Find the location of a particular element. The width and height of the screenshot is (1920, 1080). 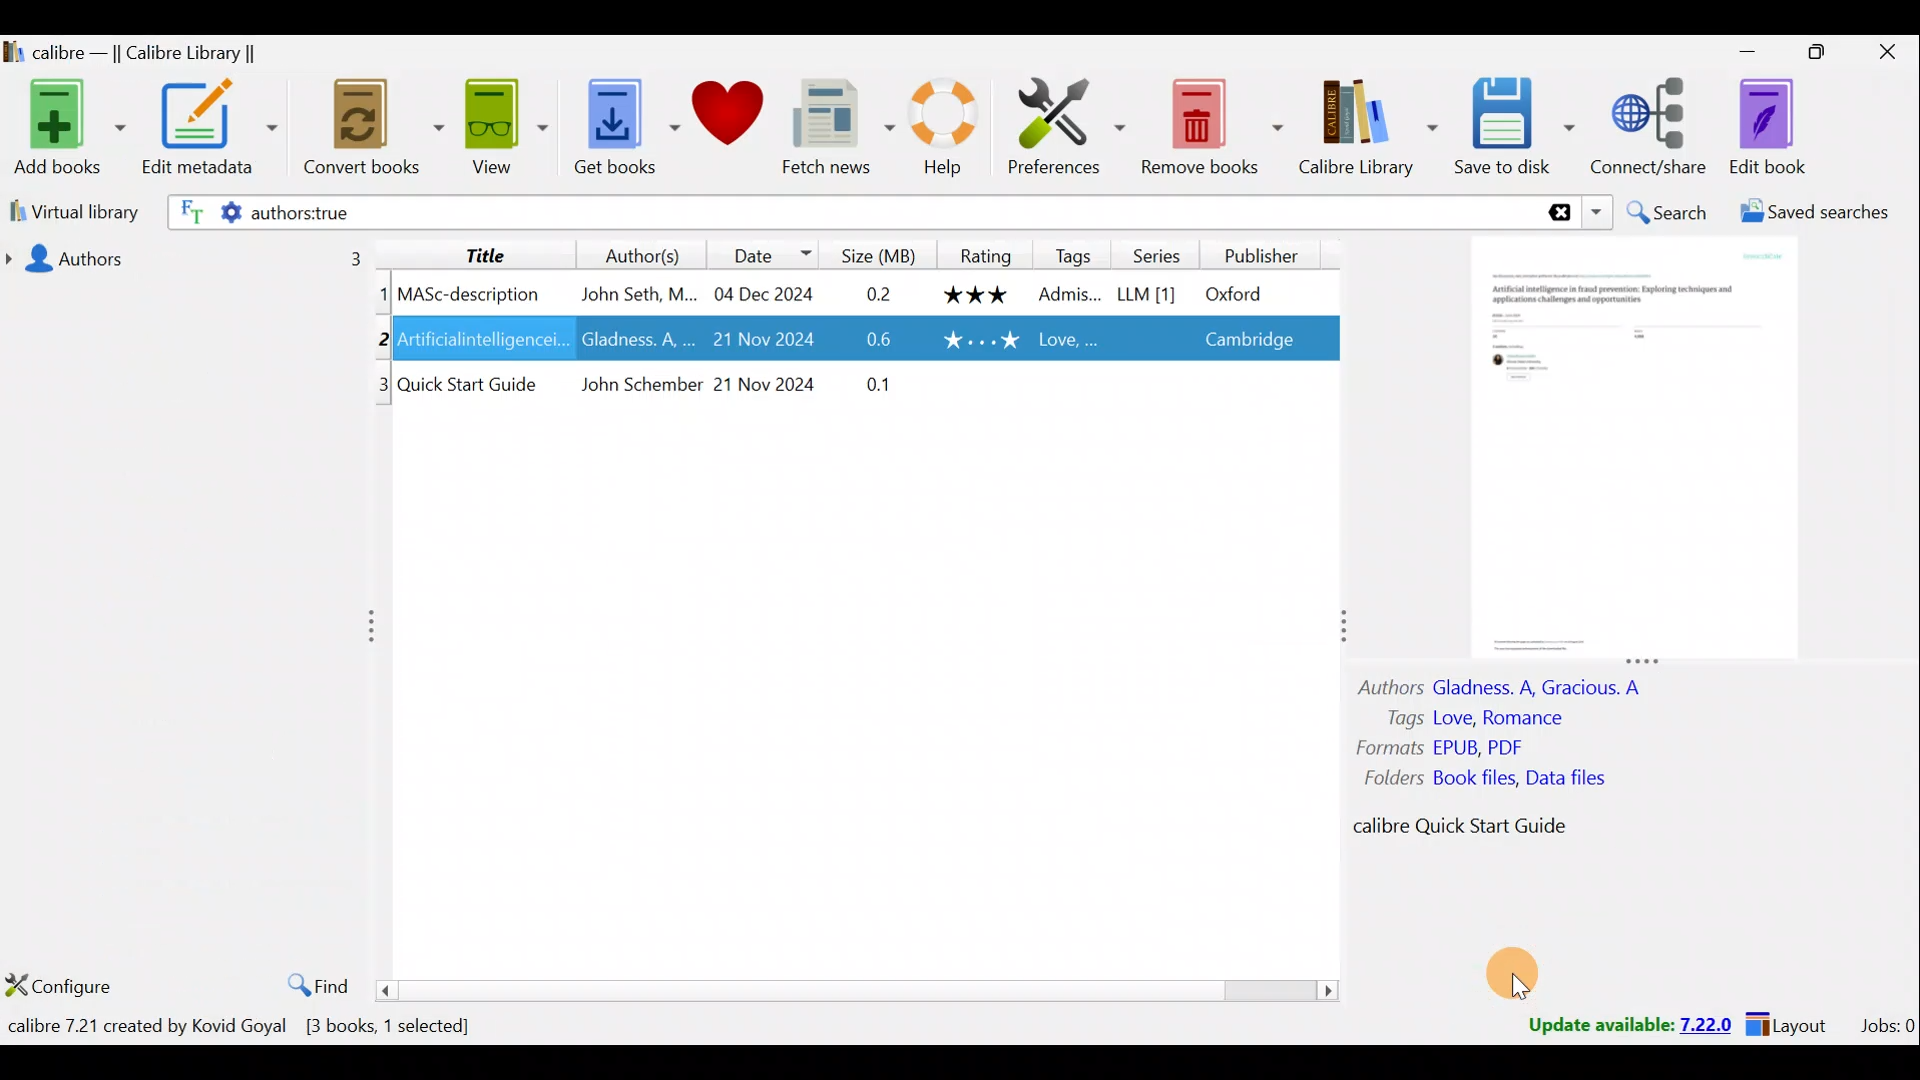

Remove books is located at coordinates (1209, 128).